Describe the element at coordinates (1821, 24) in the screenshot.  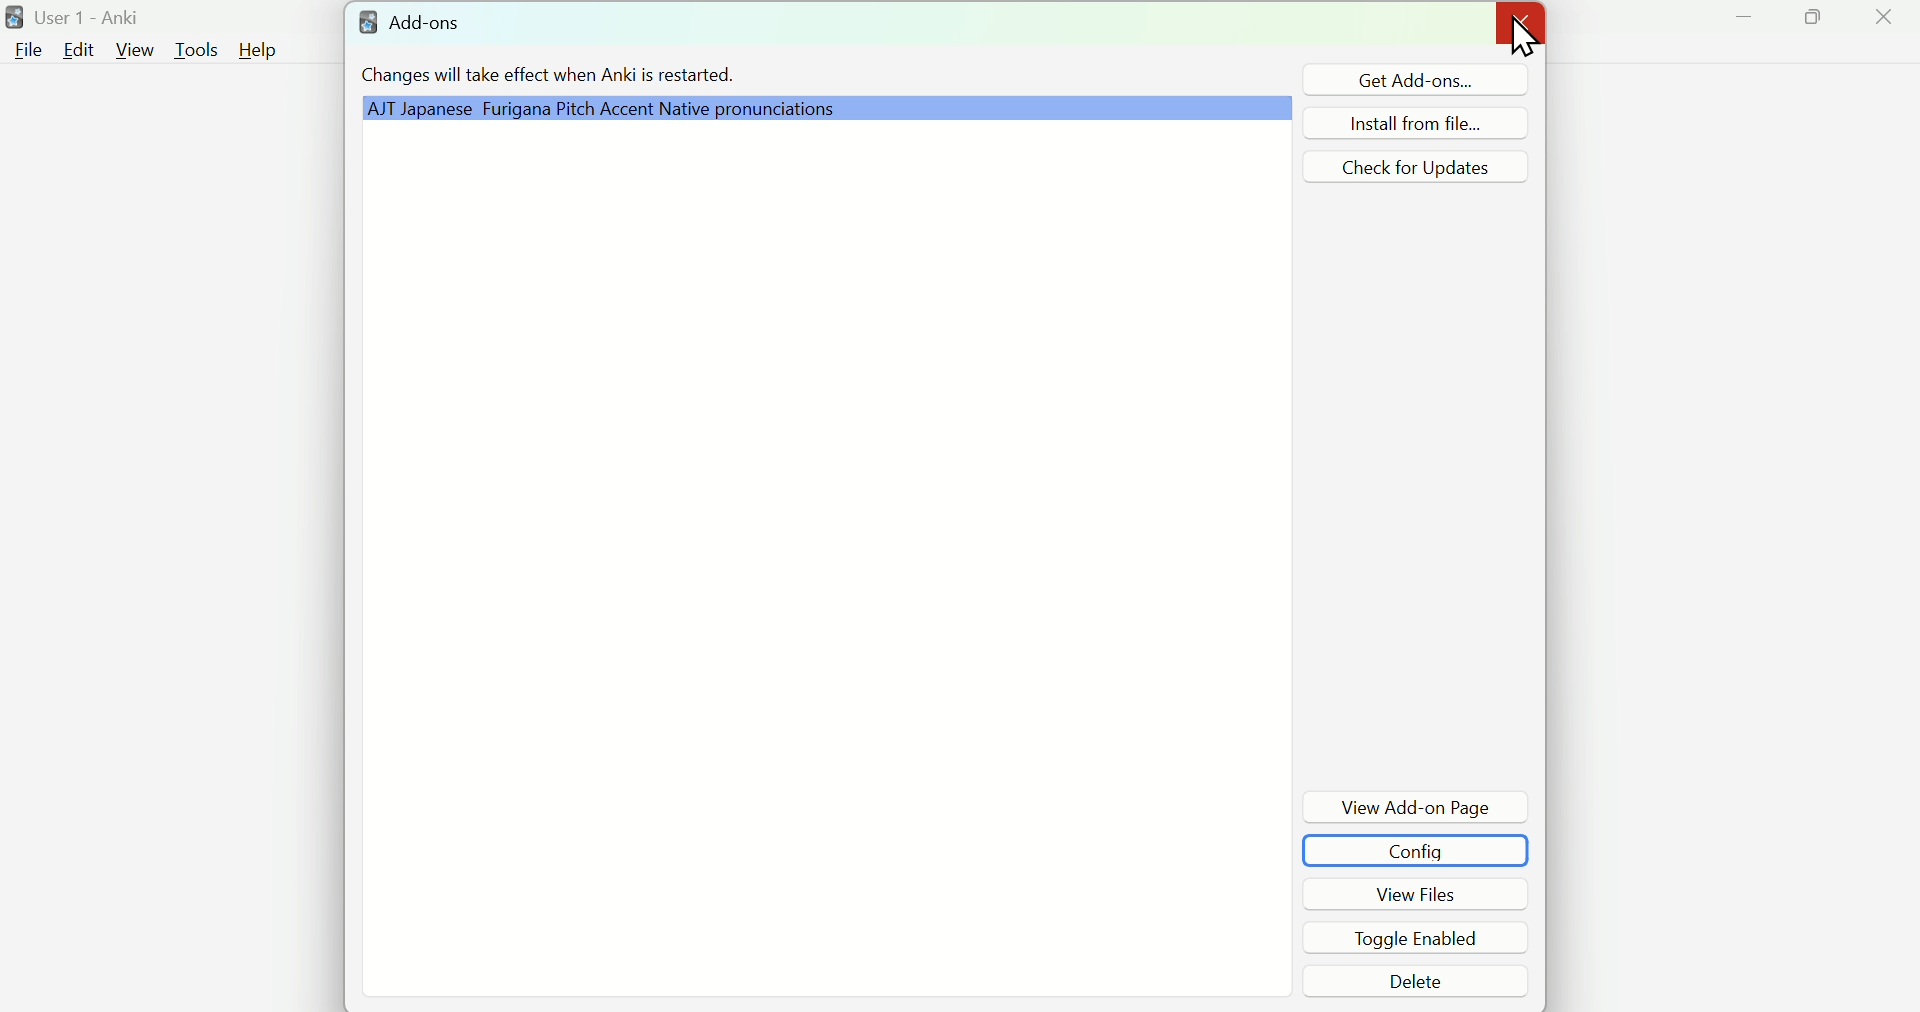
I see `Maximize` at that location.